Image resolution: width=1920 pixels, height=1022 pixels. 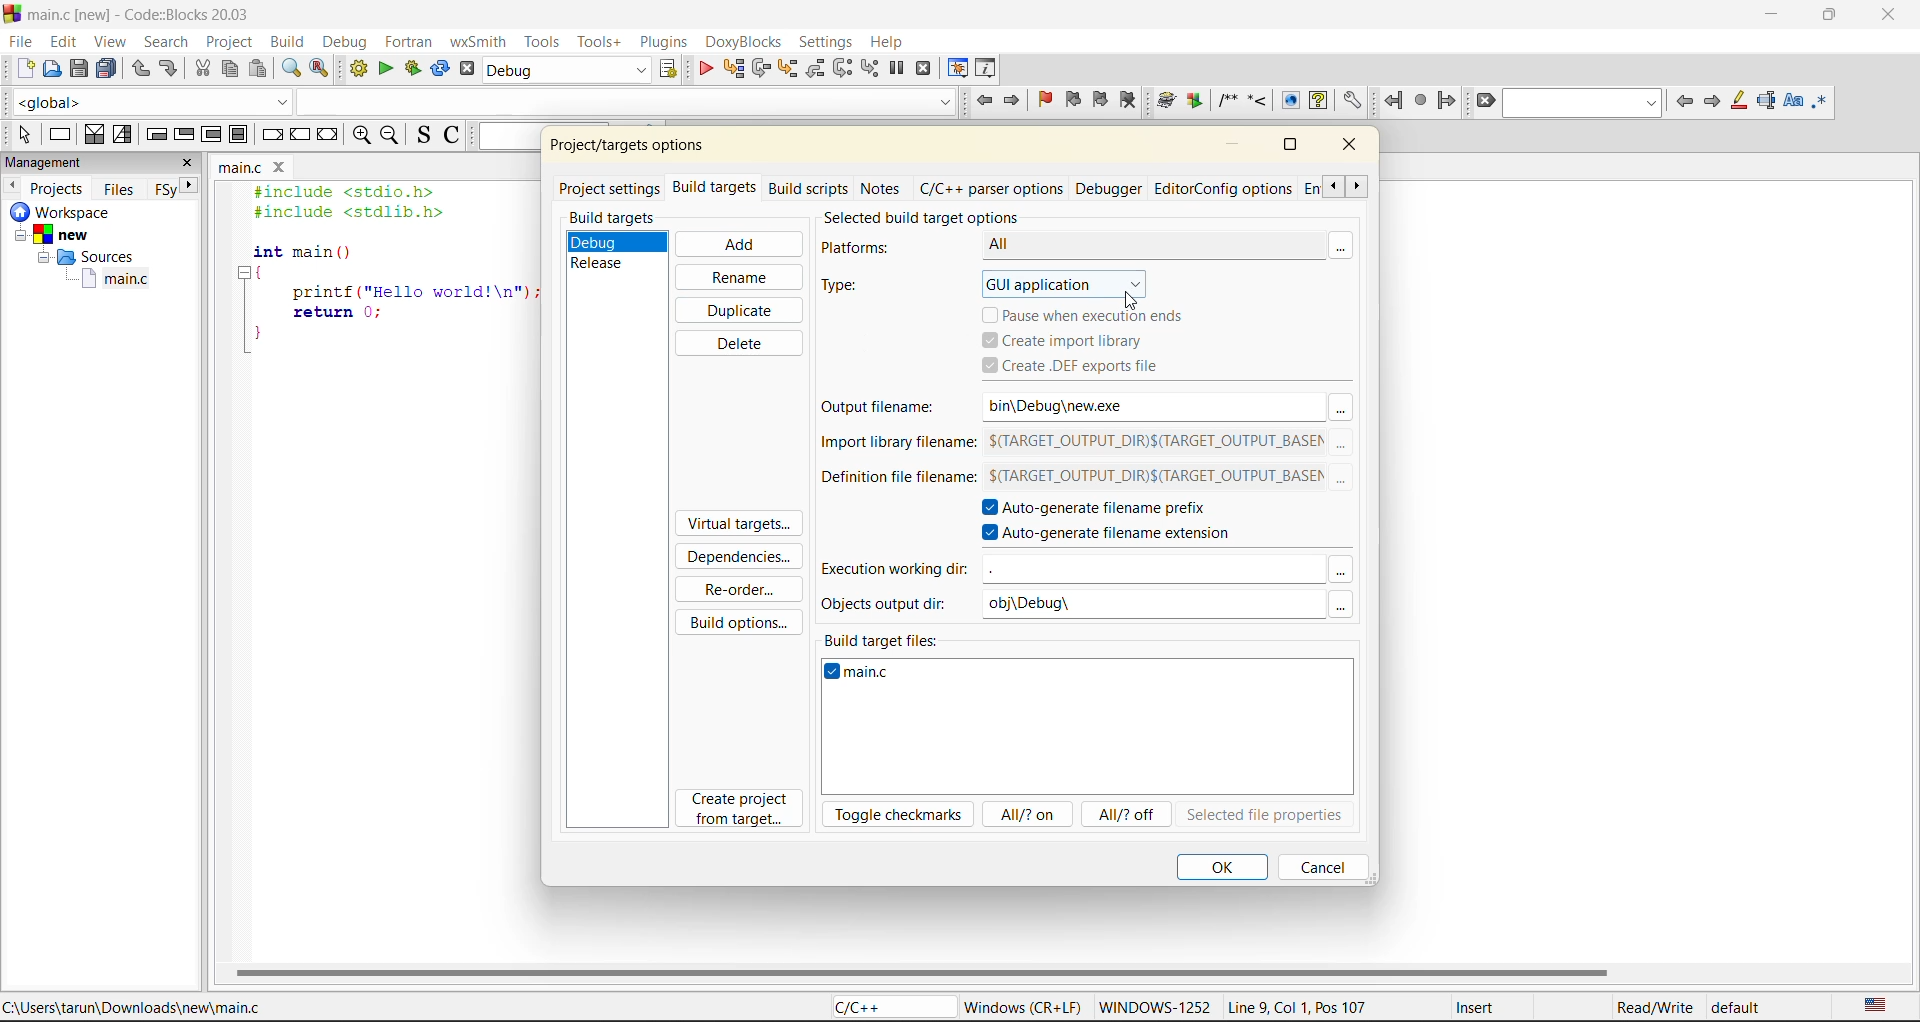 What do you see at coordinates (787, 71) in the screenshot?
I see `step into` at bounding box center [787, 71].